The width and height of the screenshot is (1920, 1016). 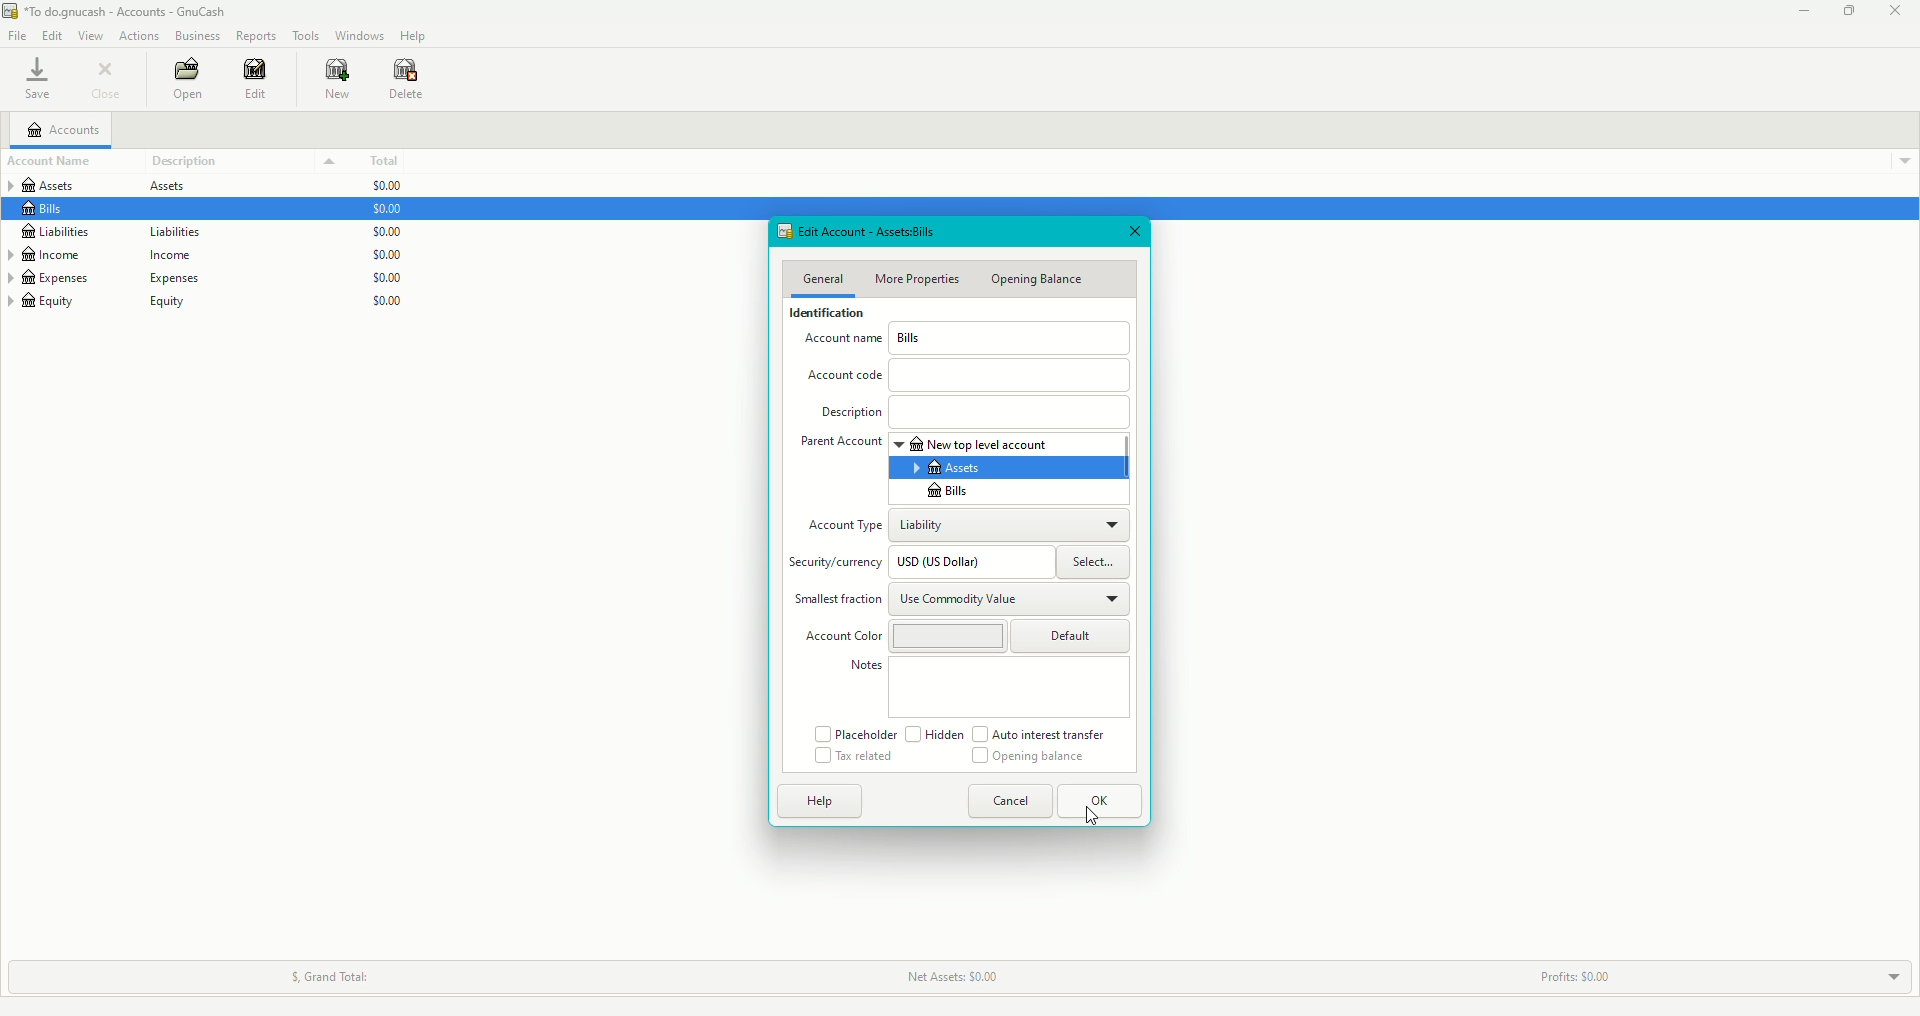 What do you see at coordinates (1045, 734) in the screenshot?
I see `Auto interest transfer` at bounding box center [1045, 734].